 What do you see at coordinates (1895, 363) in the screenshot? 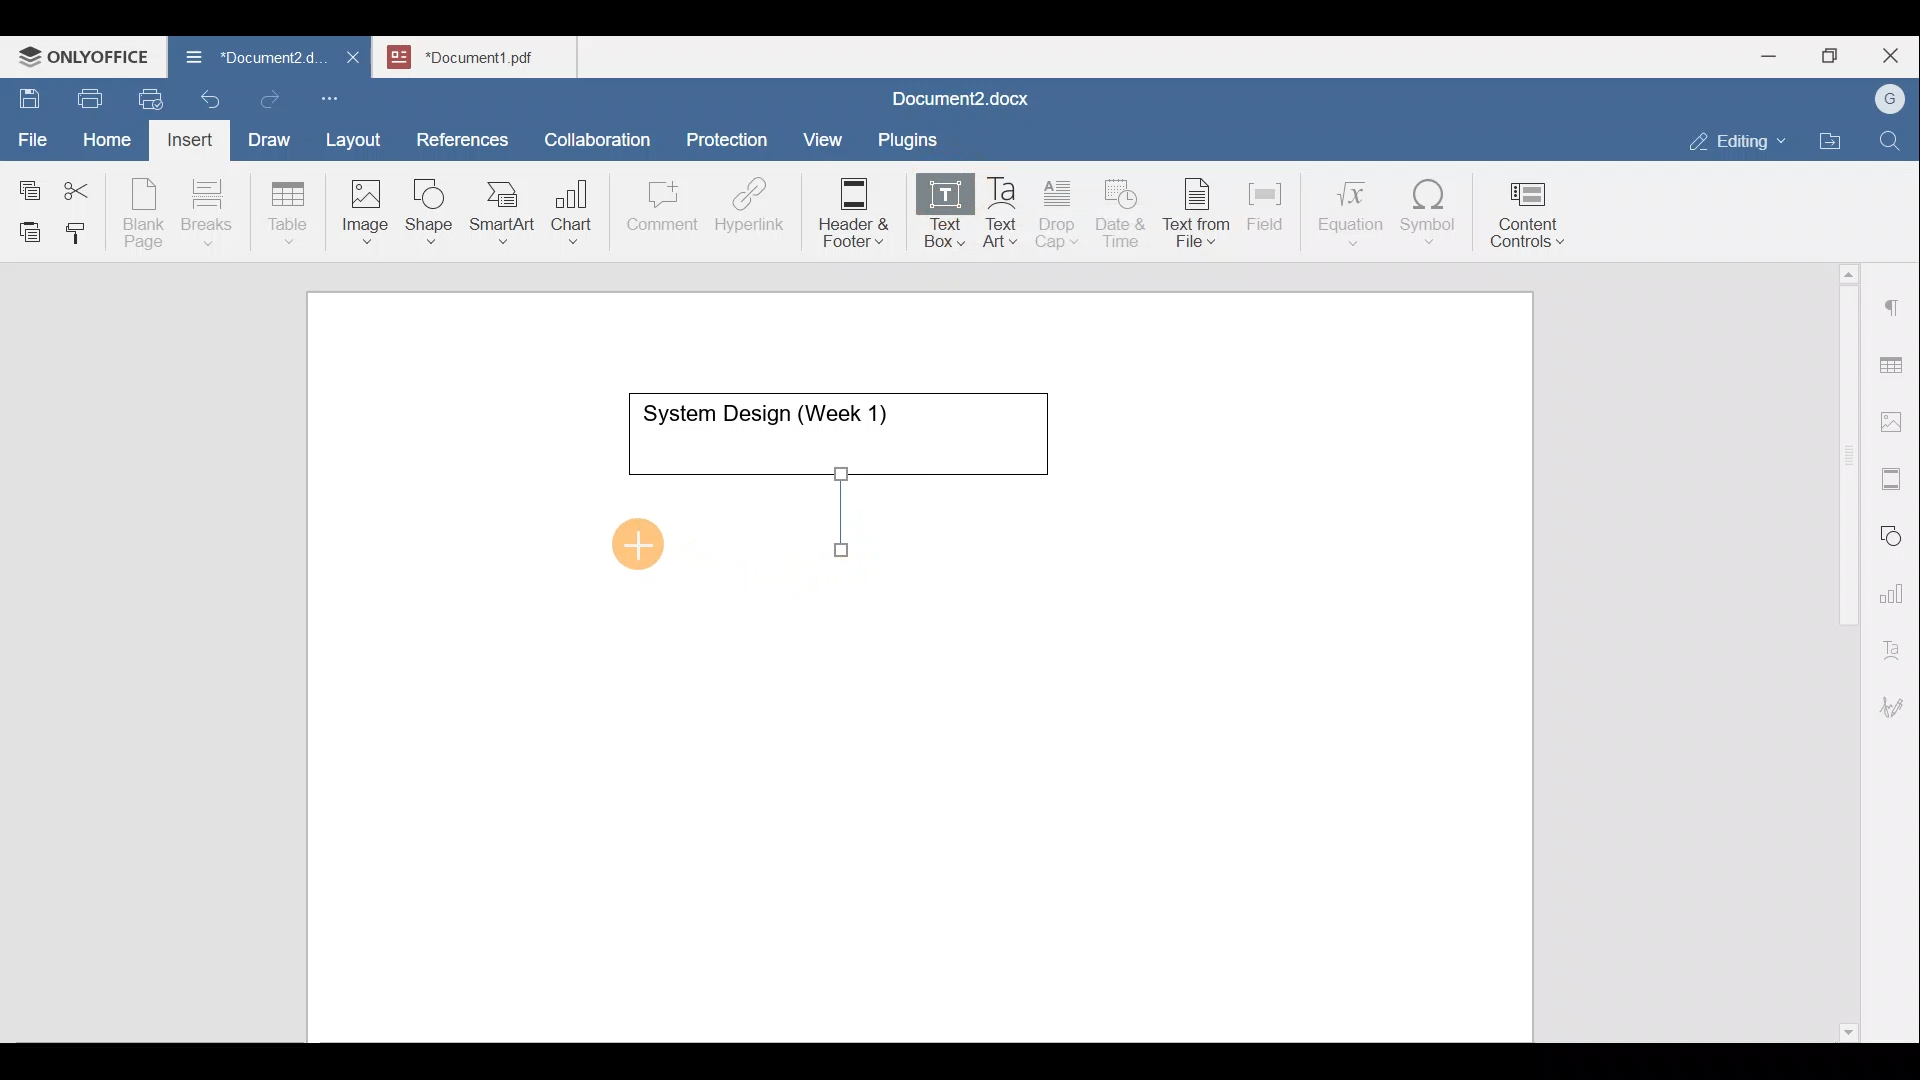
I see `Table settings` at bounding box center [1895, 363].